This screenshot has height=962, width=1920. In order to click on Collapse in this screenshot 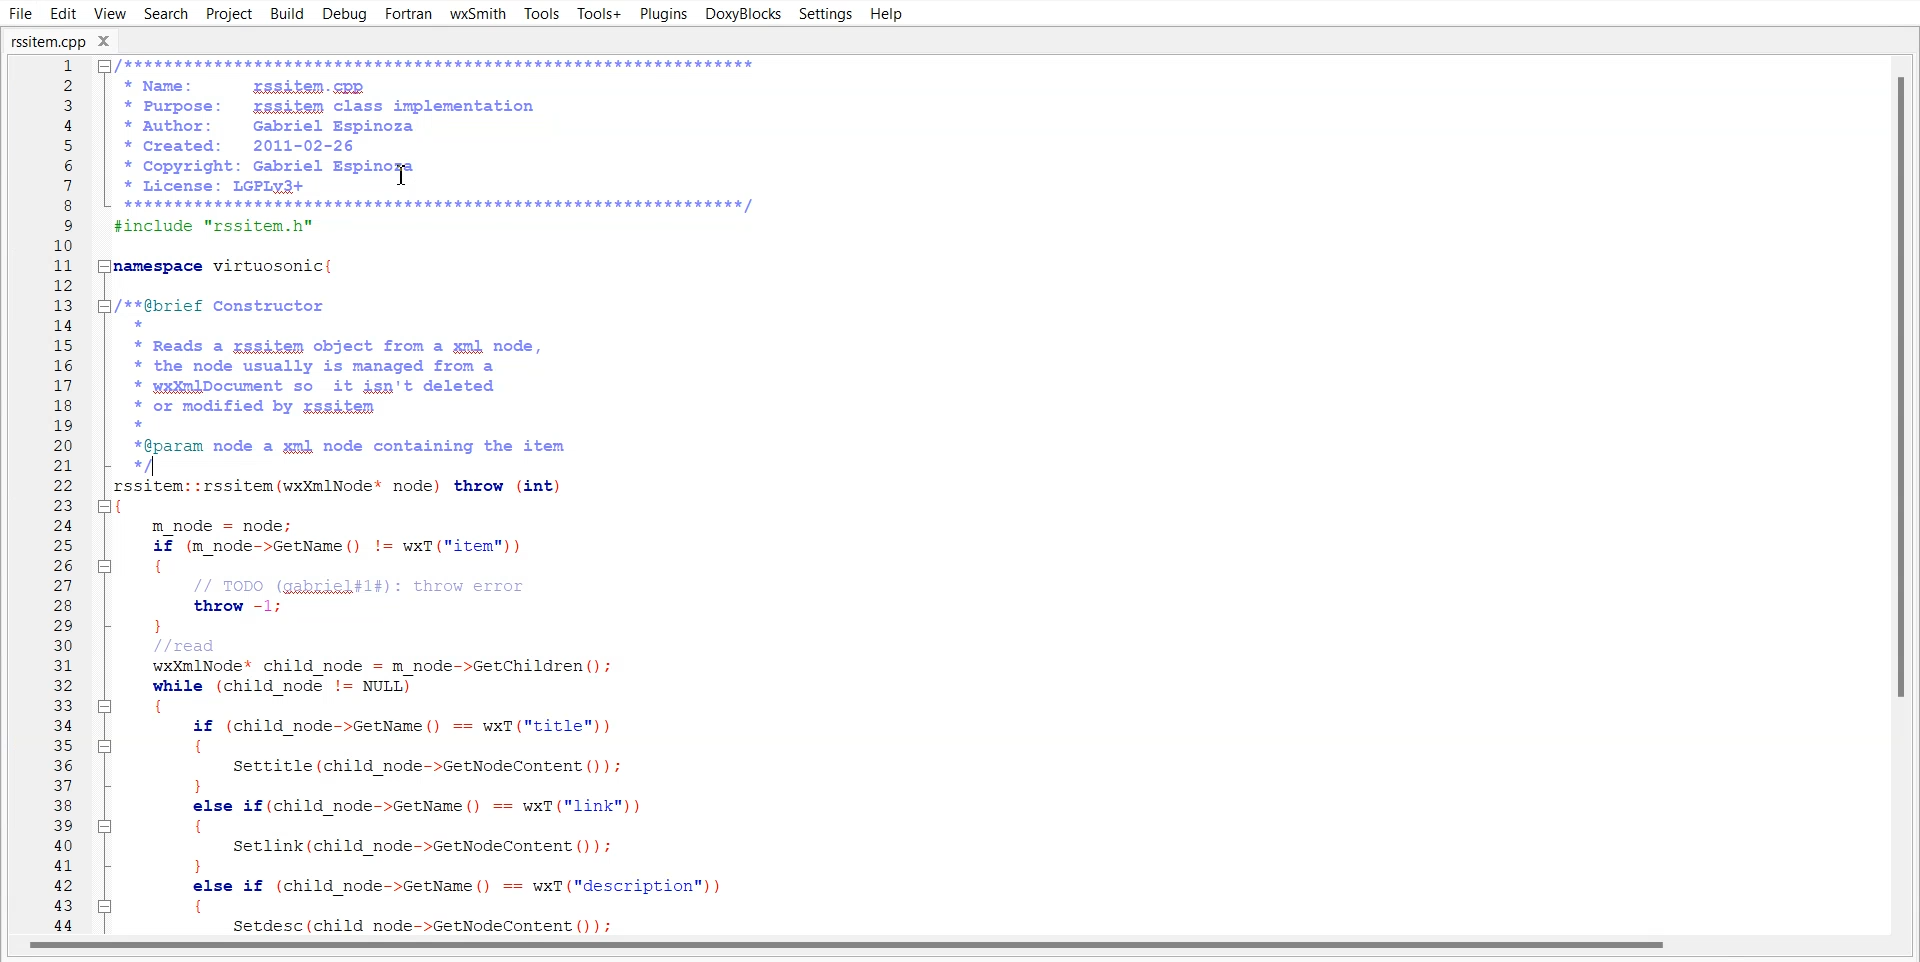, I will do `click(105, 566)`.